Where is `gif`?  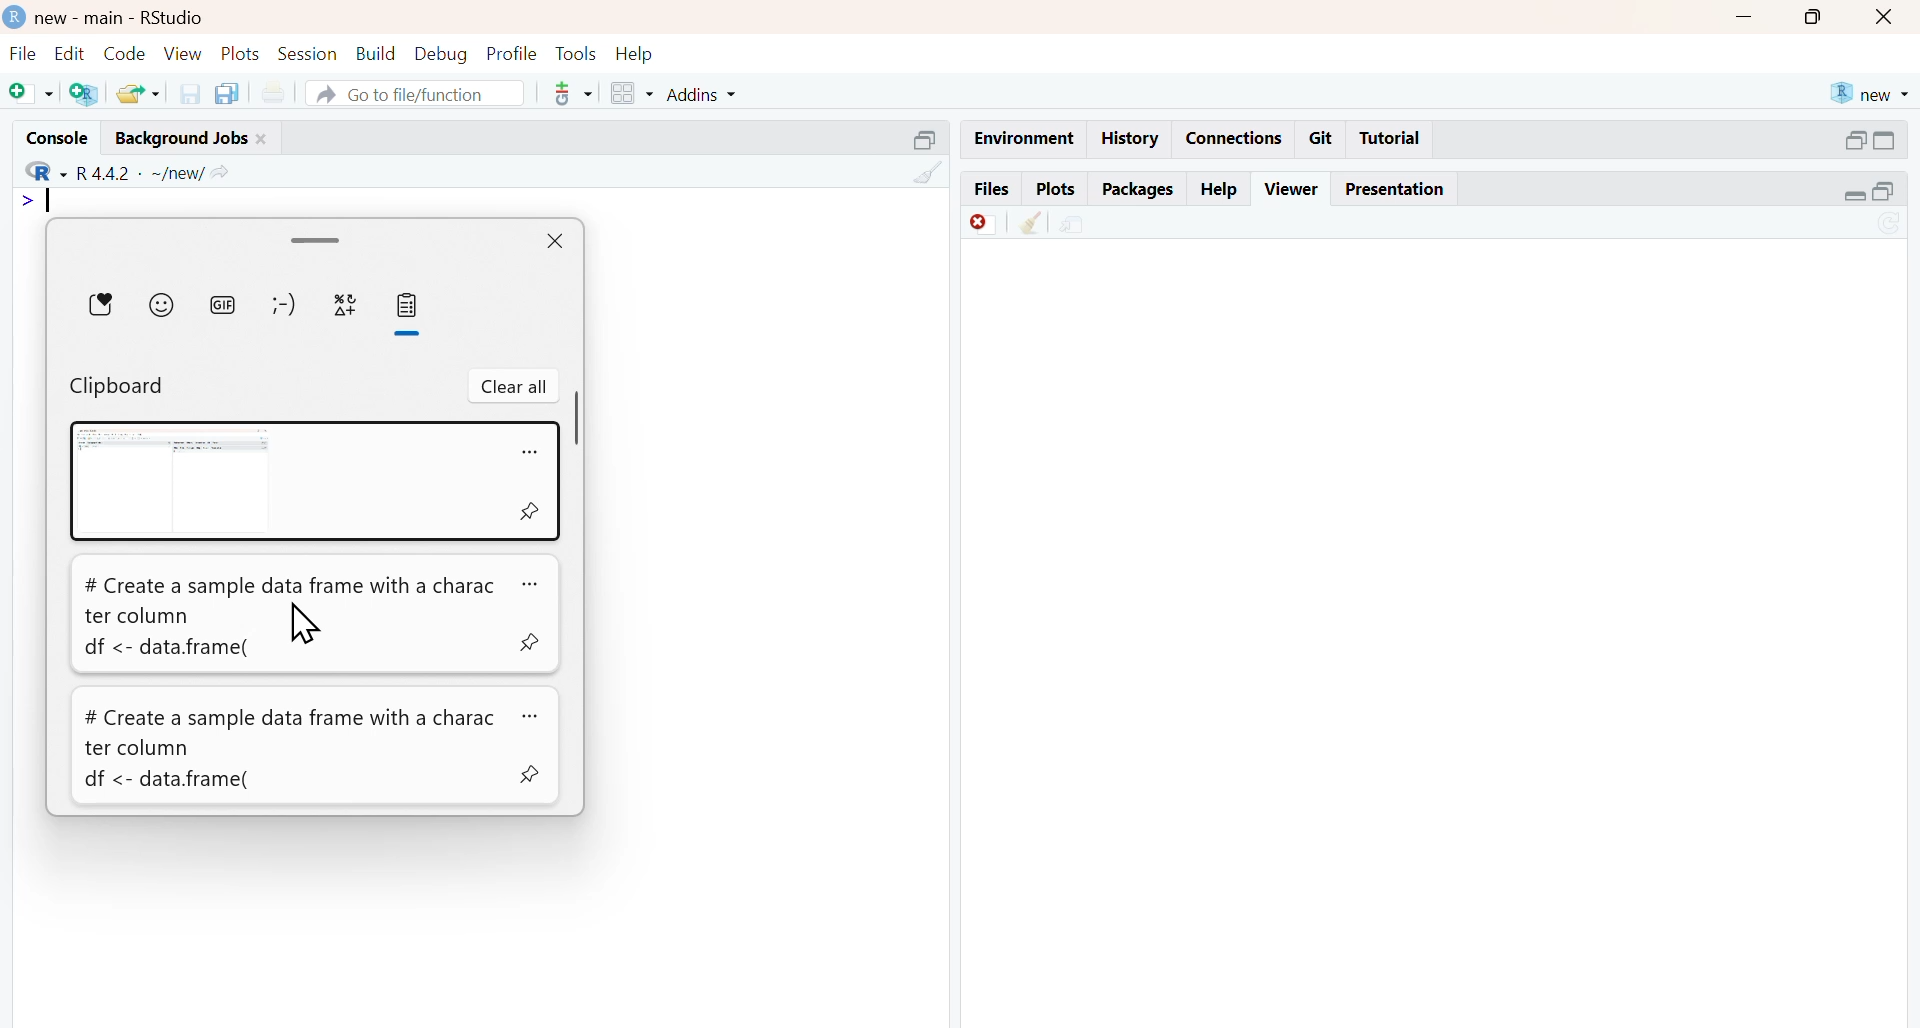
gif is located at coordinates (224, 305).